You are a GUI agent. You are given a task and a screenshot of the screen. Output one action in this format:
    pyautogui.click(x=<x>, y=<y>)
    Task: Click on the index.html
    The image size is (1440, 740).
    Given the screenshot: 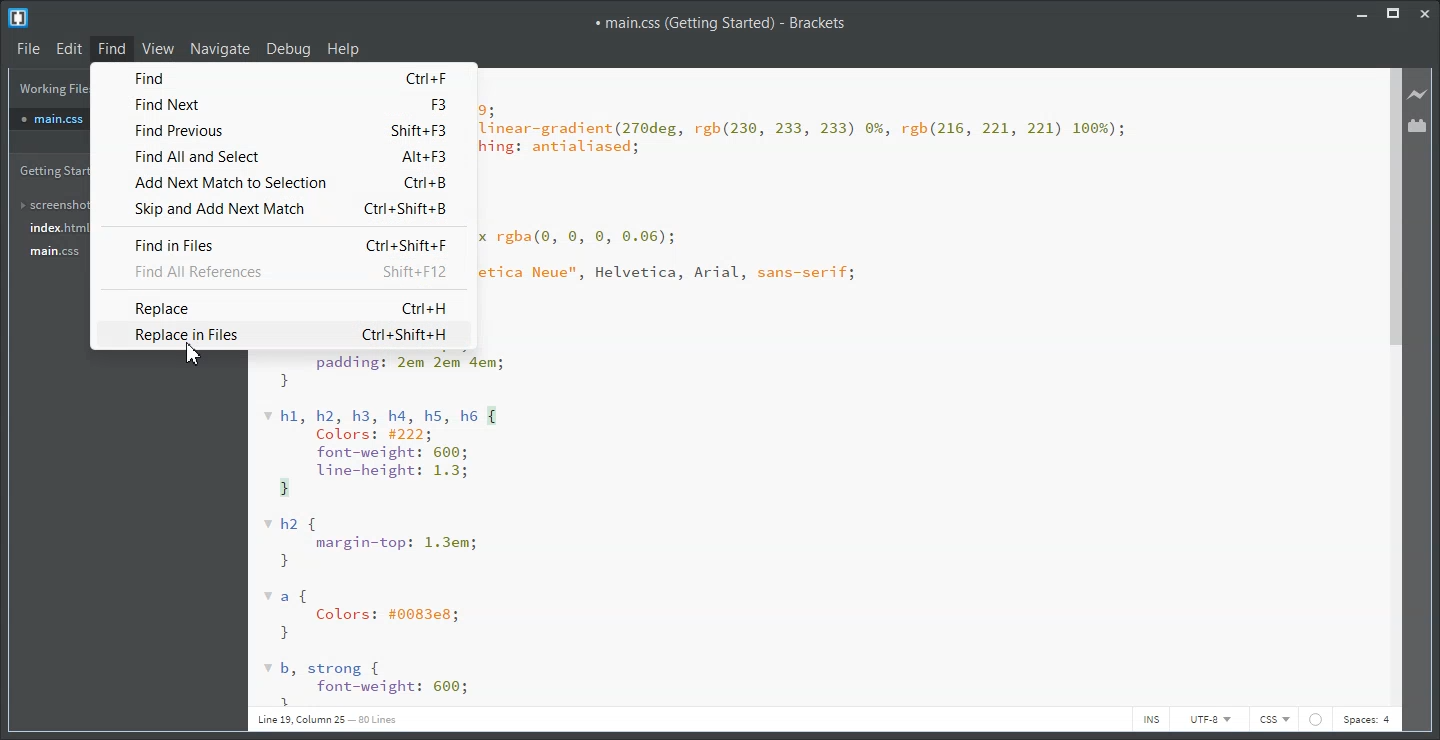 What is the action you would take?
    pyautogui.click(x=49, y=228)
    